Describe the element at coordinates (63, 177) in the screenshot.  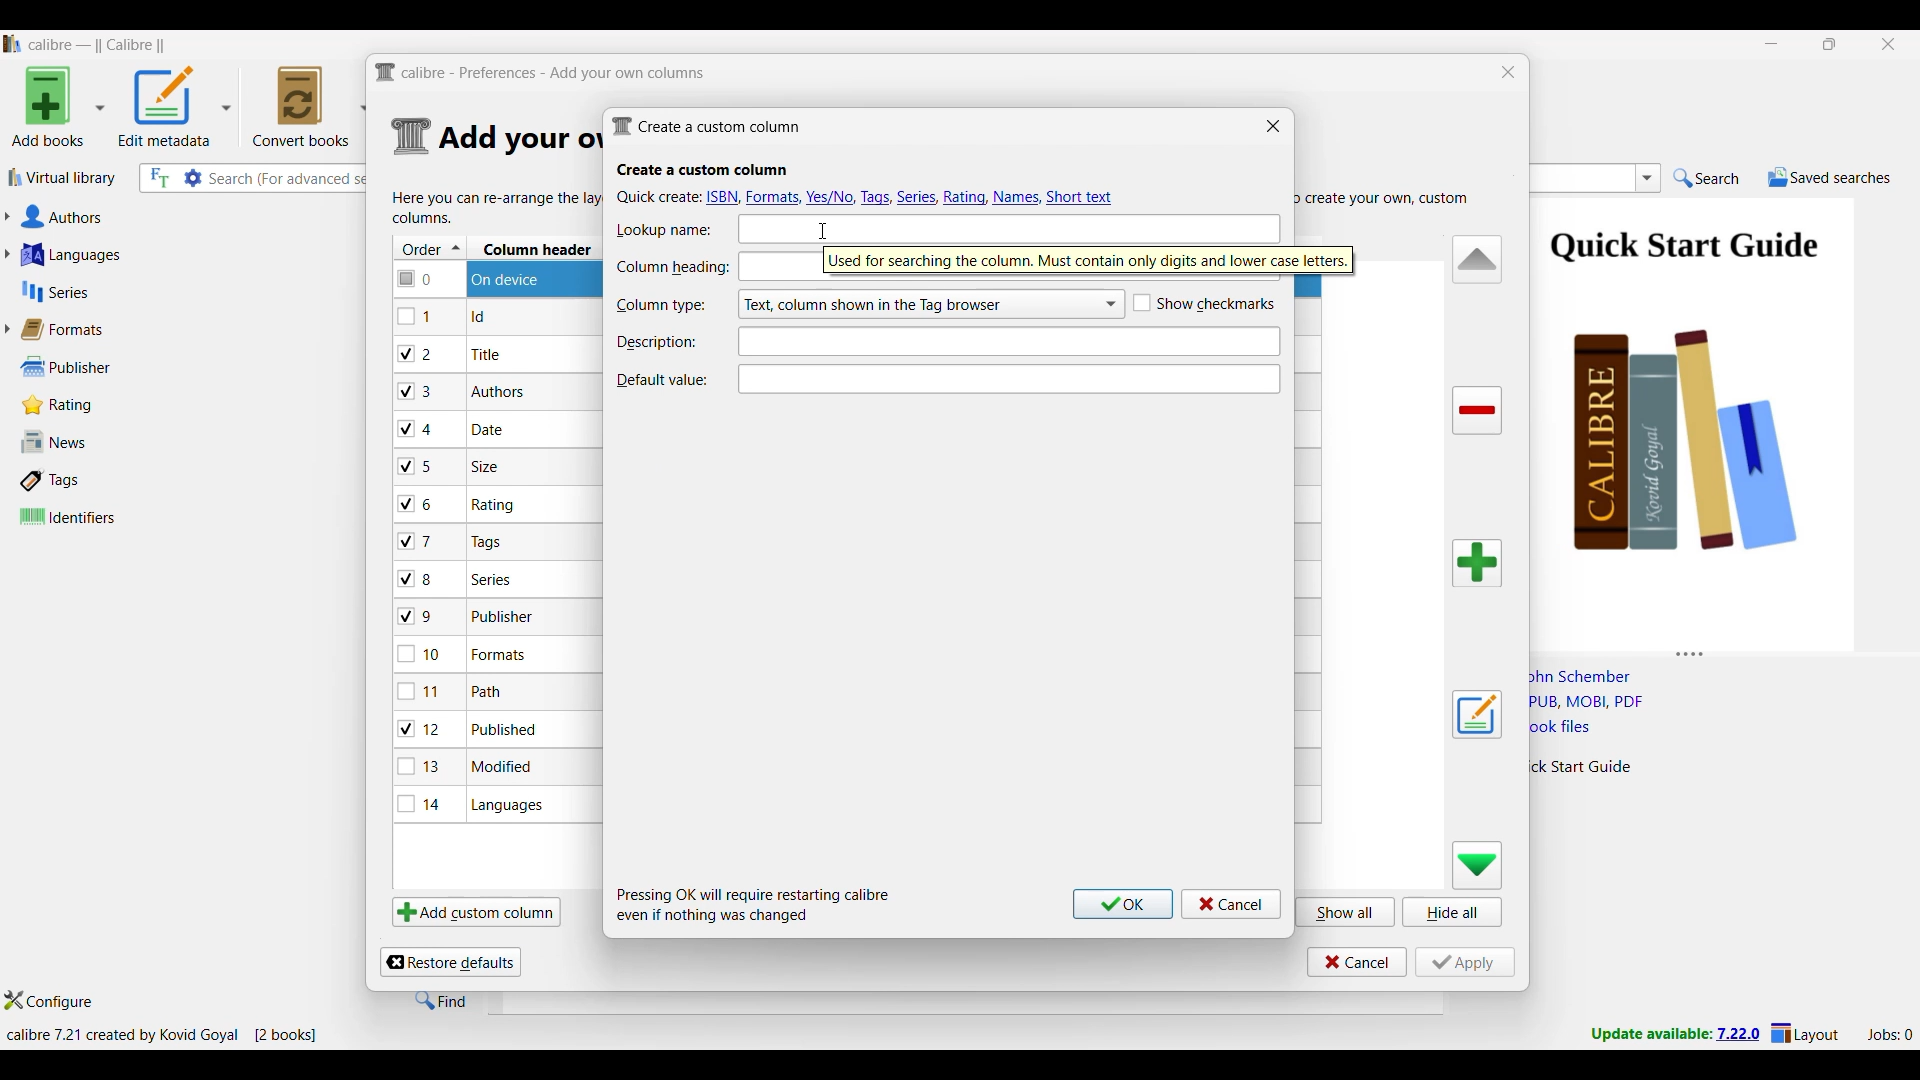
I see `Virtual library` at that location.